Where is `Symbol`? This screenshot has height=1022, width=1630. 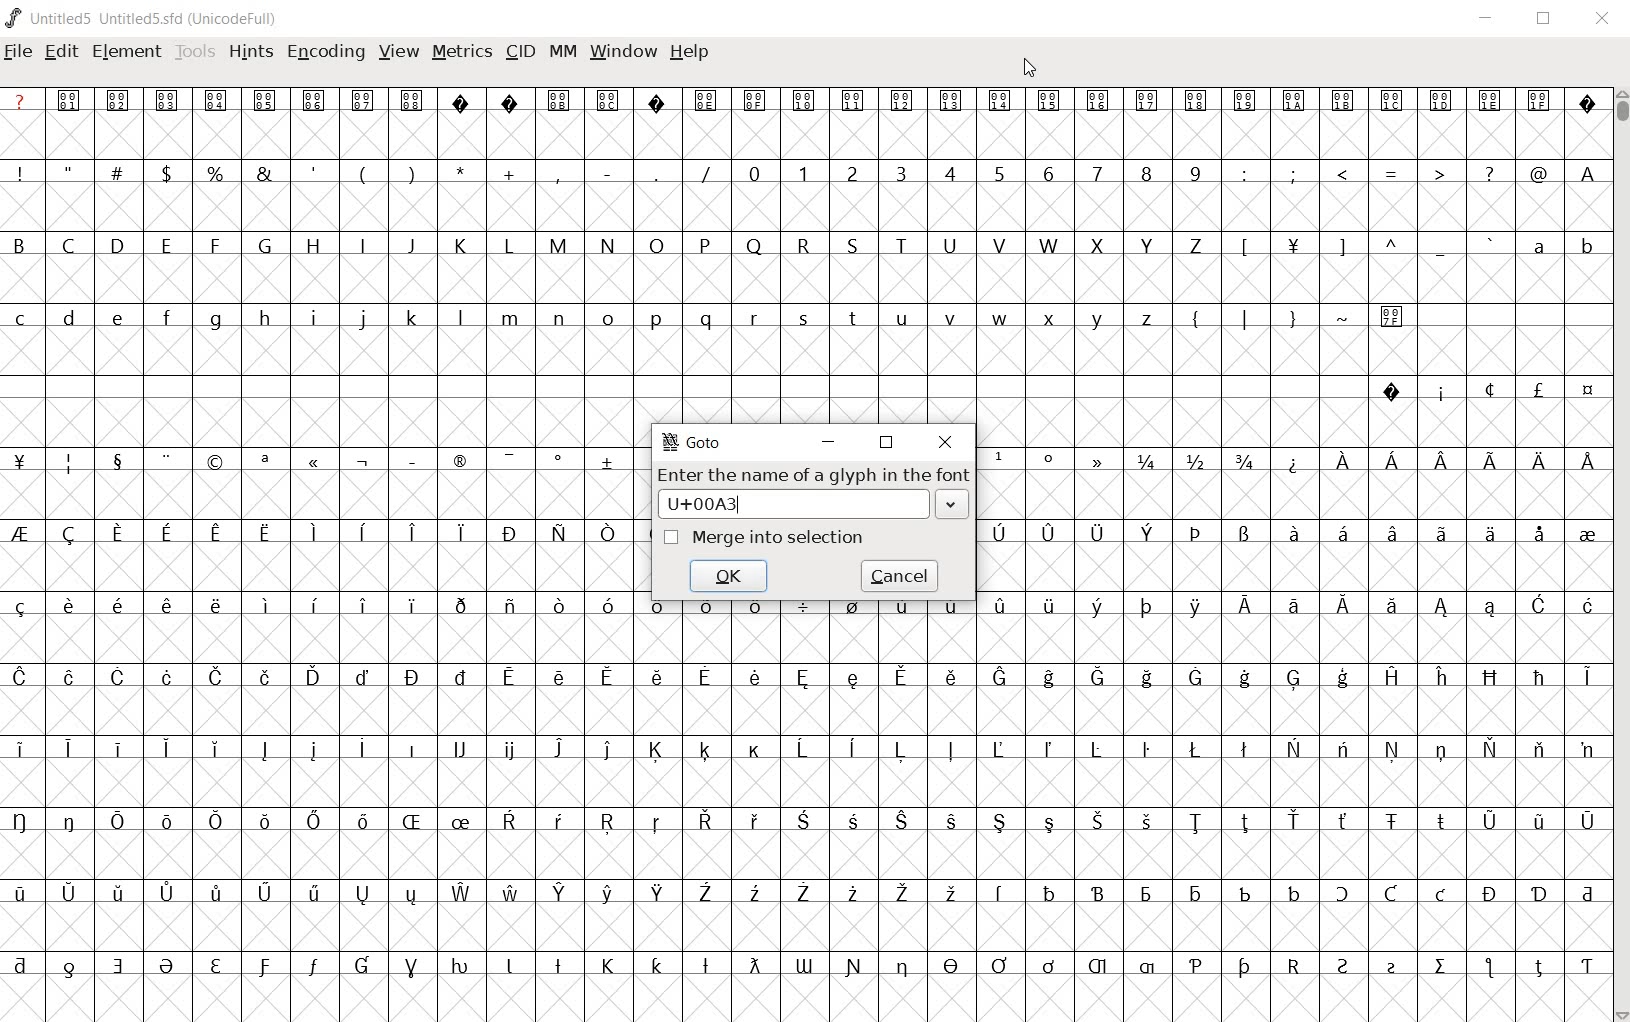
Symbol is located at coordinates (705, 894).